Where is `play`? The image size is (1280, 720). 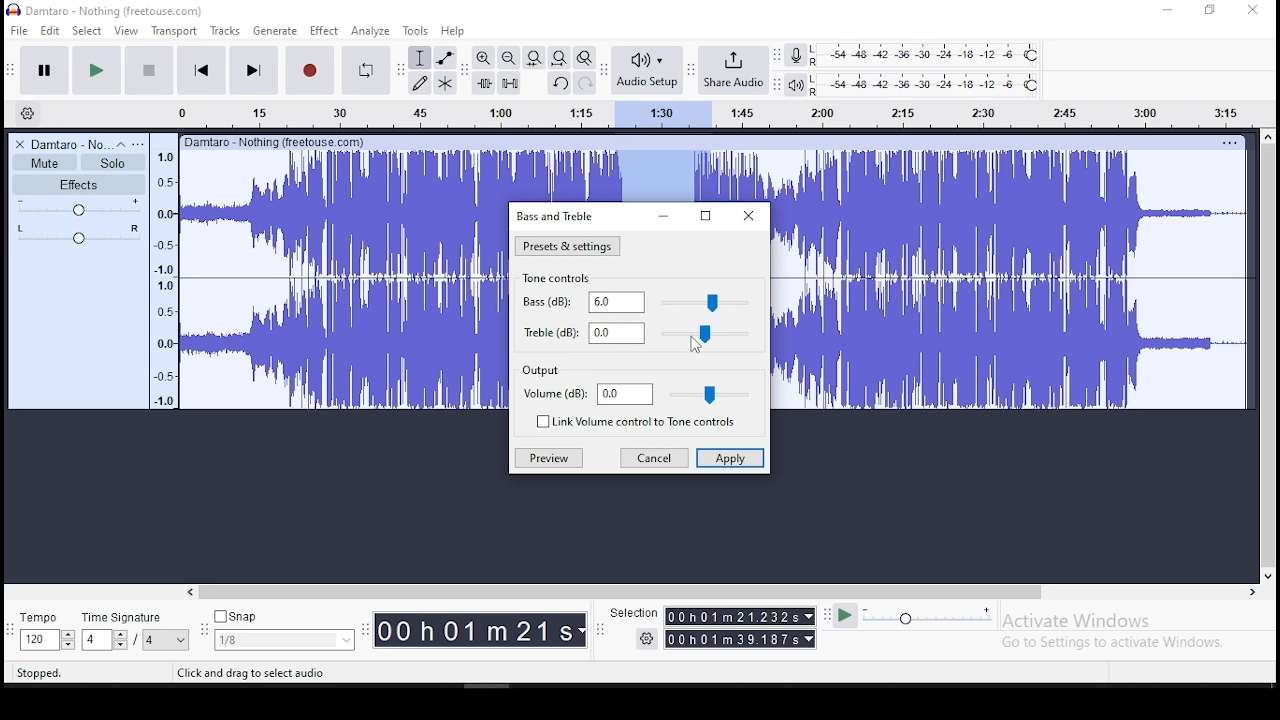 play is located at coordinates (96, 71).